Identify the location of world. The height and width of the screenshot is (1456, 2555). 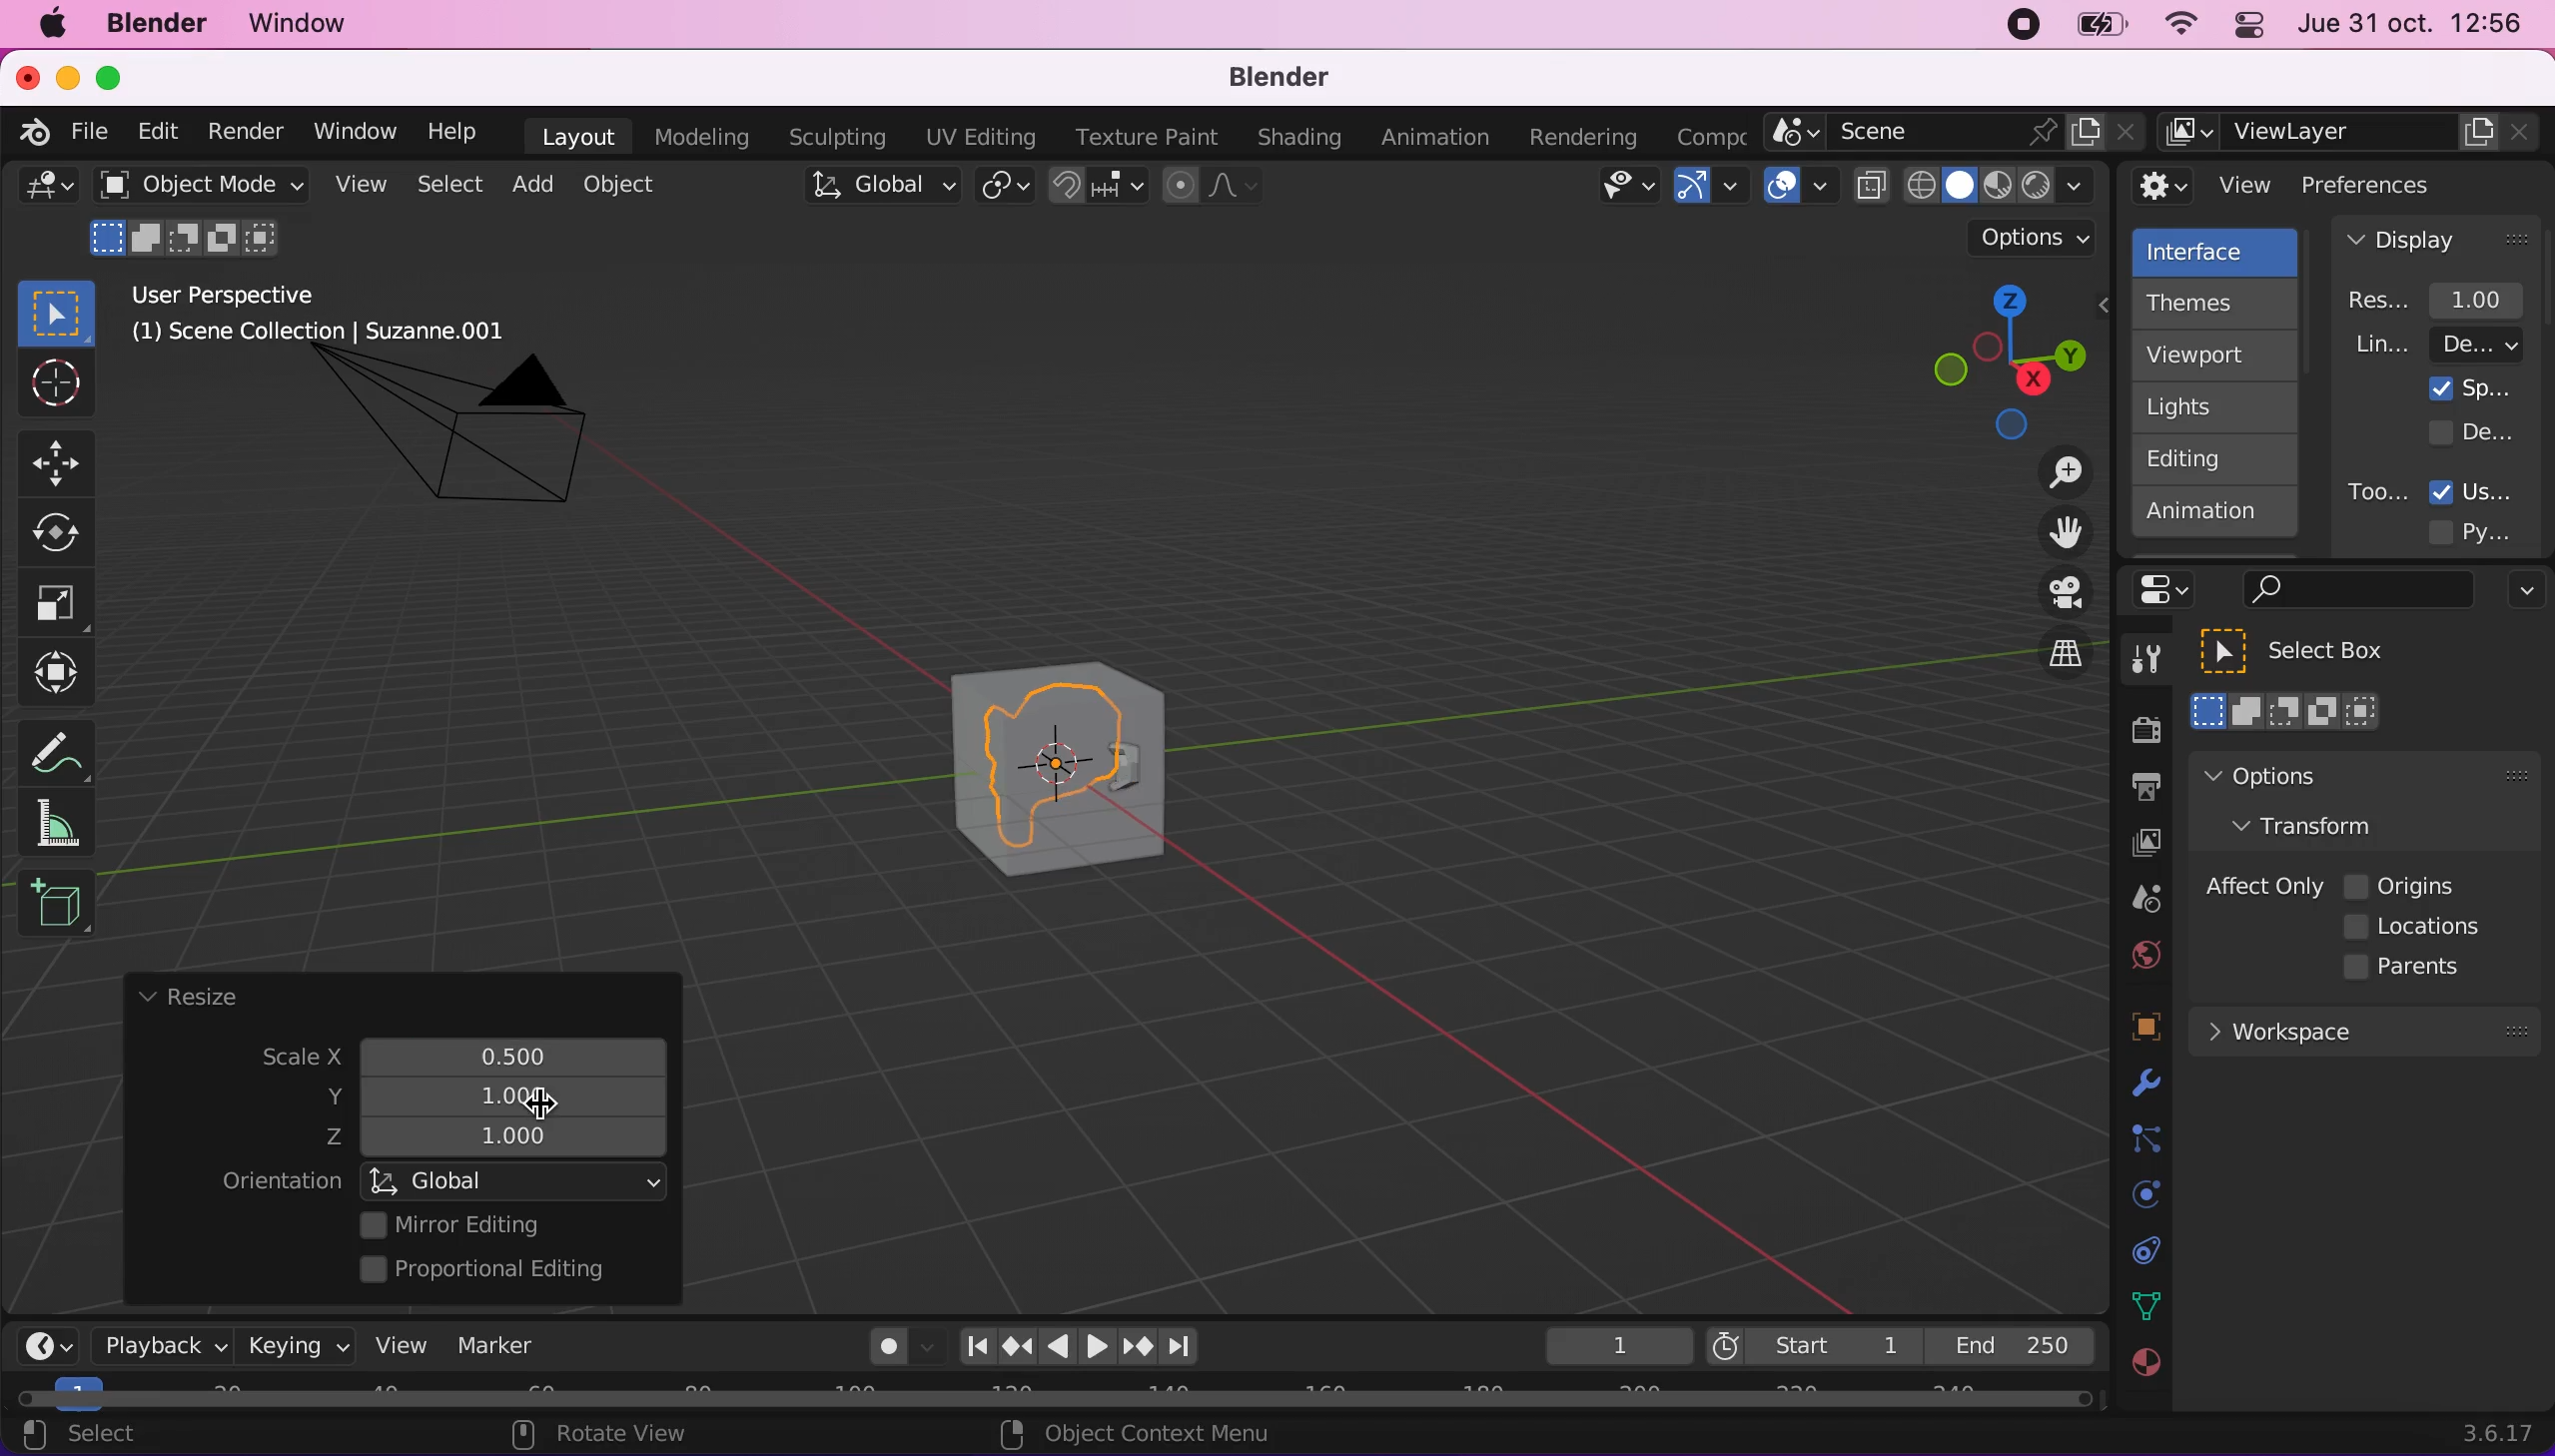
(2140, 952).